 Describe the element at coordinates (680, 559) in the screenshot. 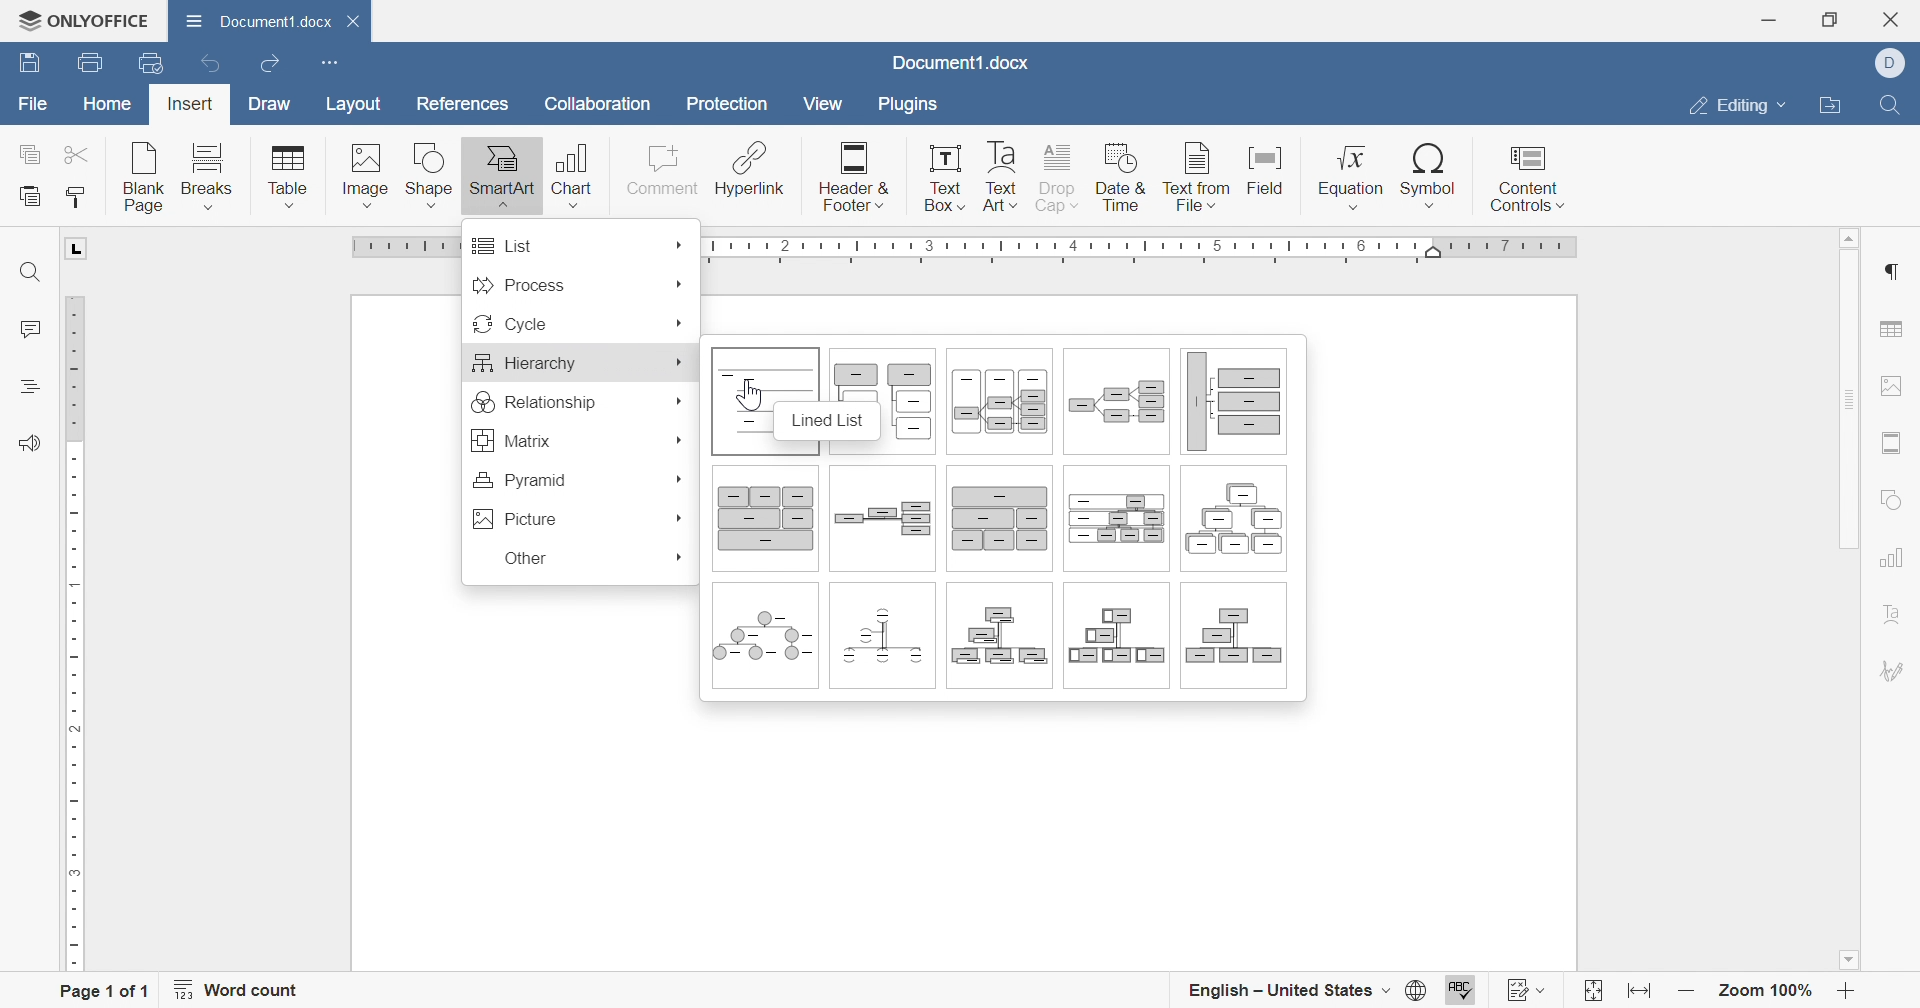

I see `More` at that location.